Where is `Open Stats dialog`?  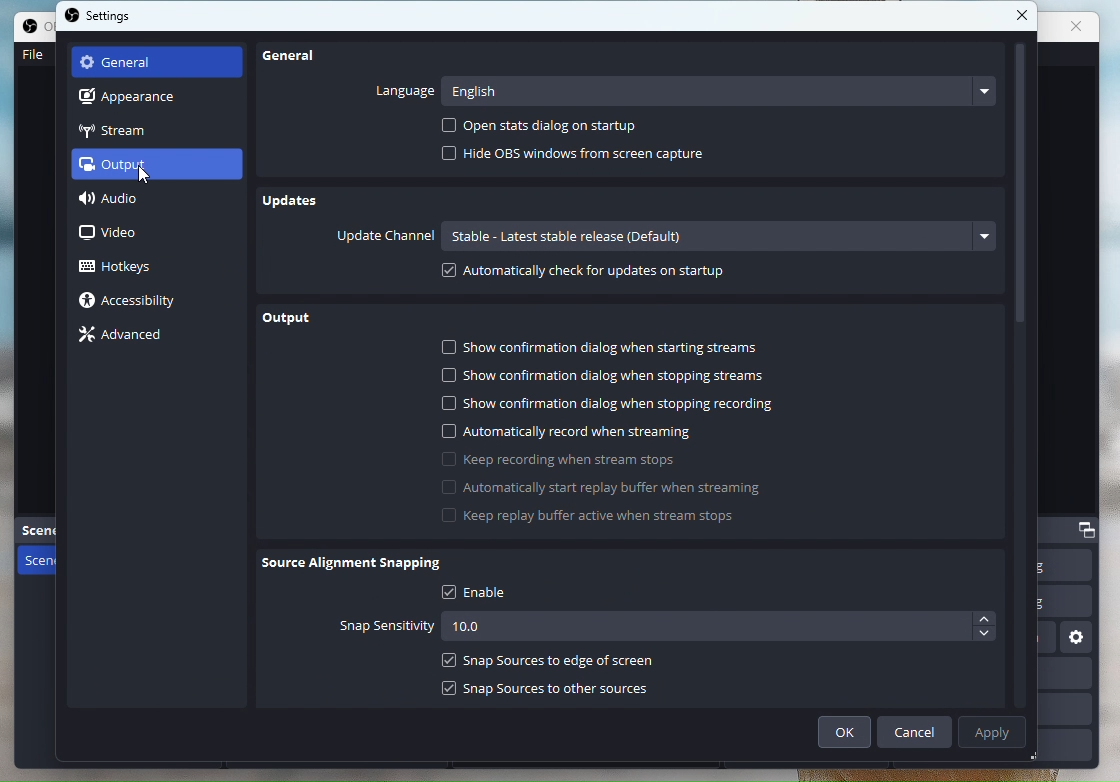
Open Stats dialog is located at coordinates (544, 125).